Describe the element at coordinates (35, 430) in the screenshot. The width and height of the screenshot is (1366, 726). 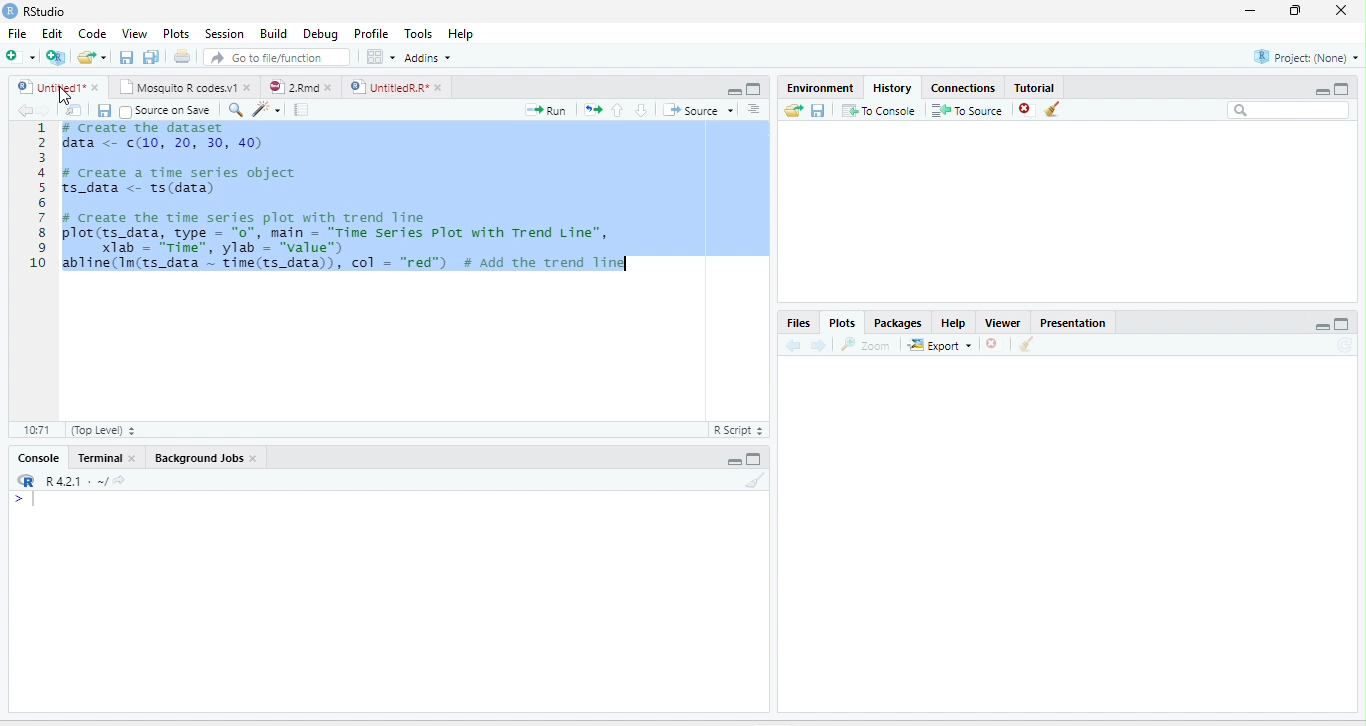
I see `1:1` at that location.